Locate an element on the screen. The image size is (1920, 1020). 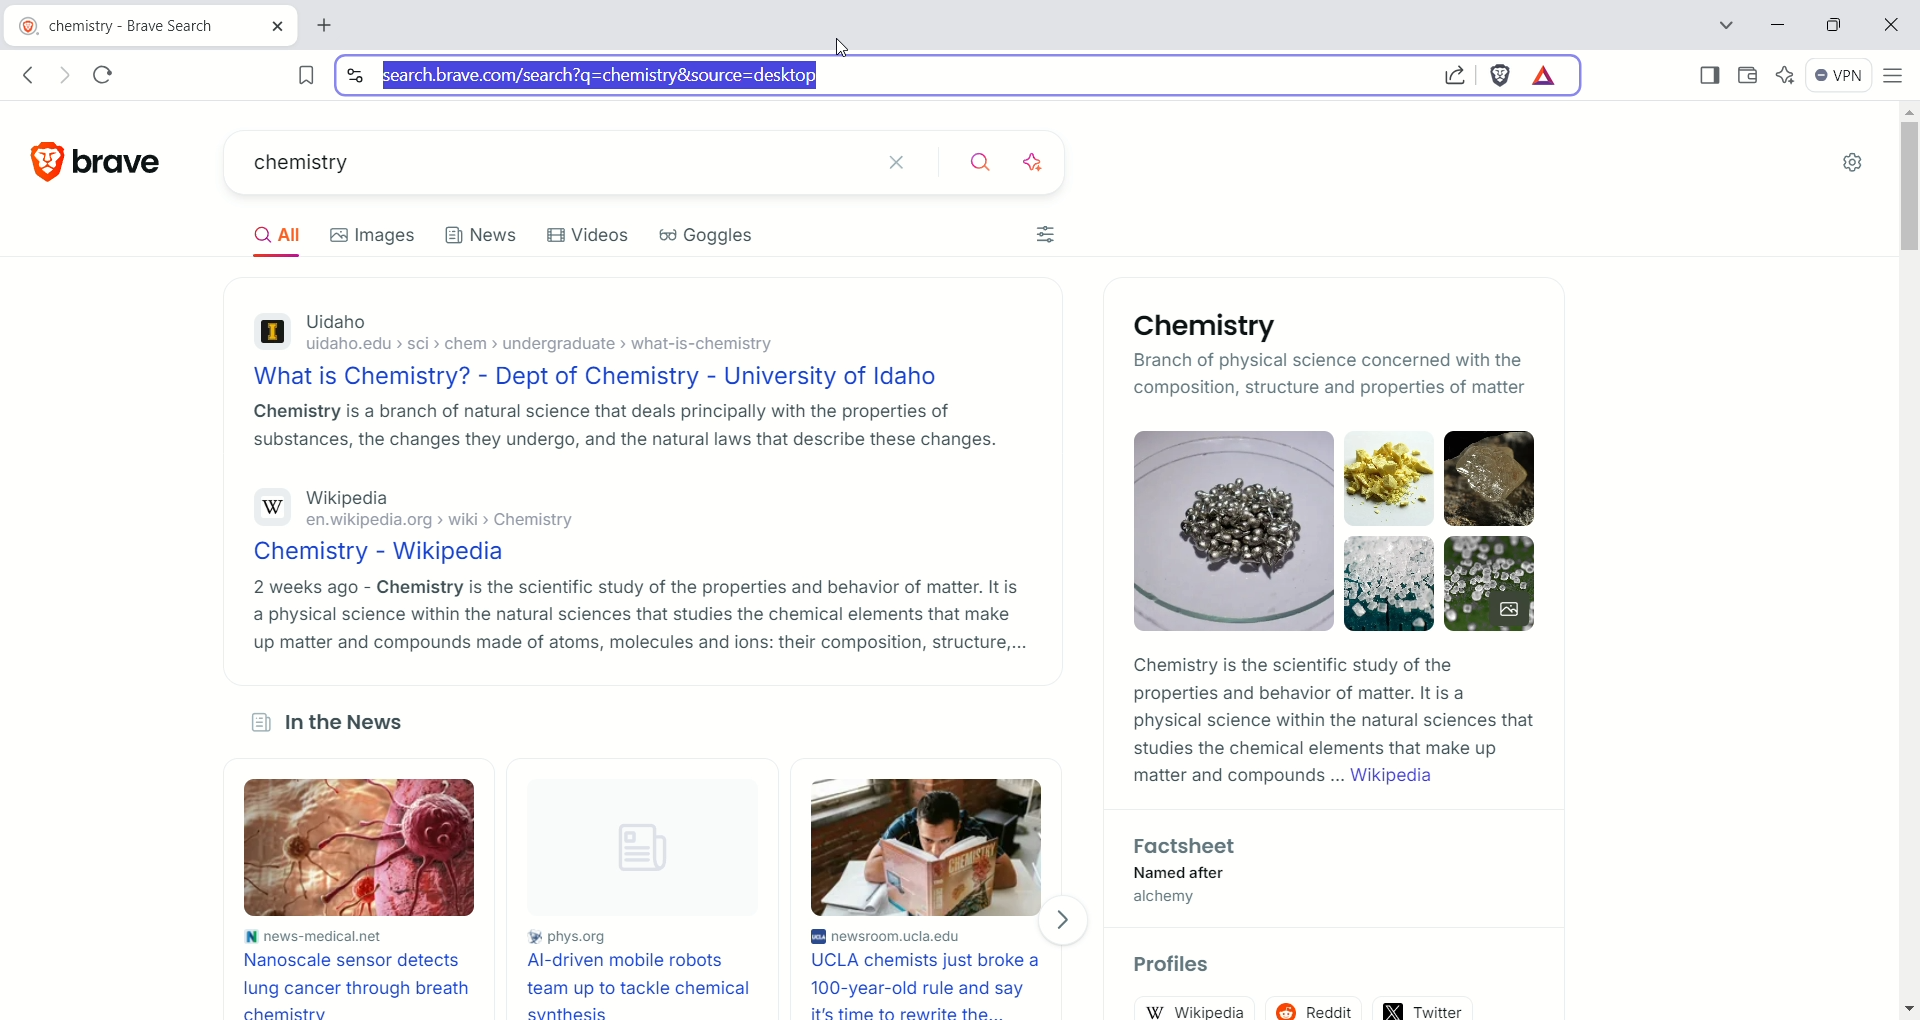
uidaho logo is located at coordinates (270, 335).